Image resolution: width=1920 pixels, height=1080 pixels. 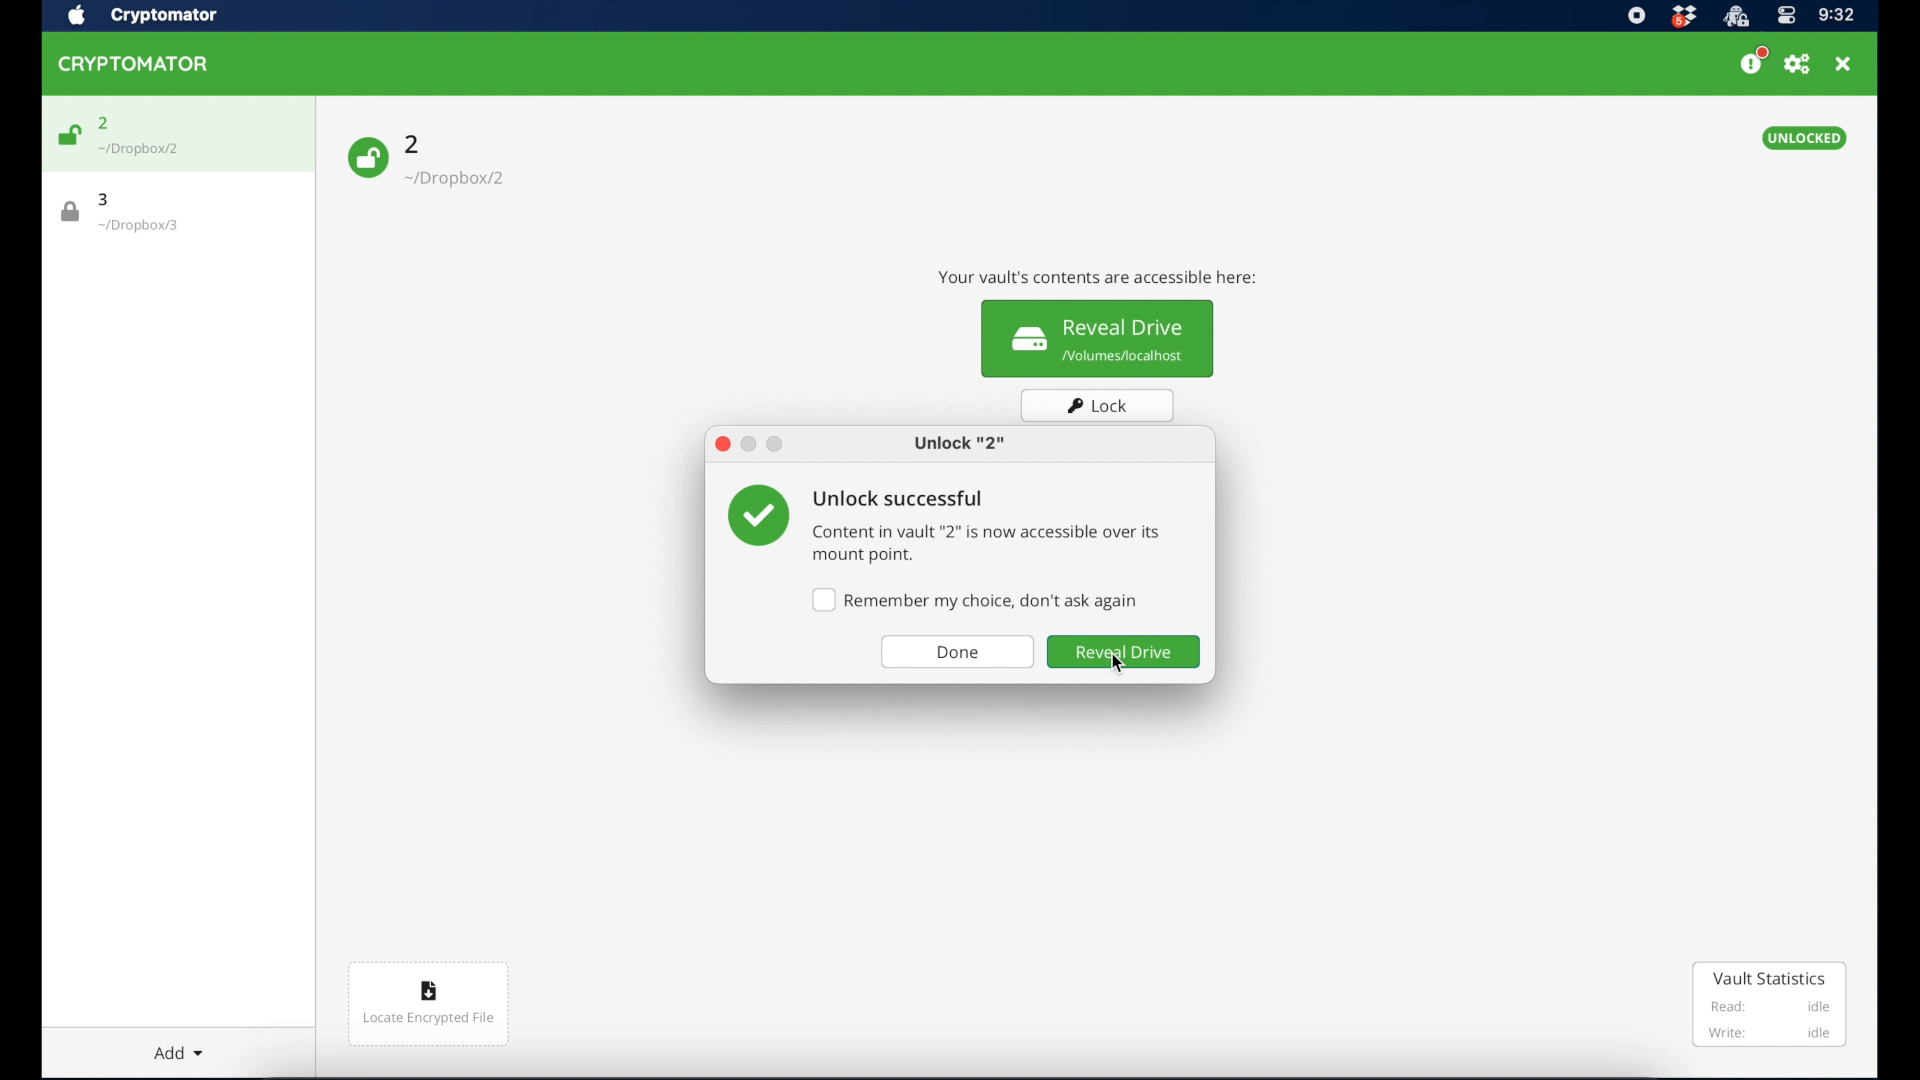 I want to click on reveal drive, so click(x=1098, y=340).